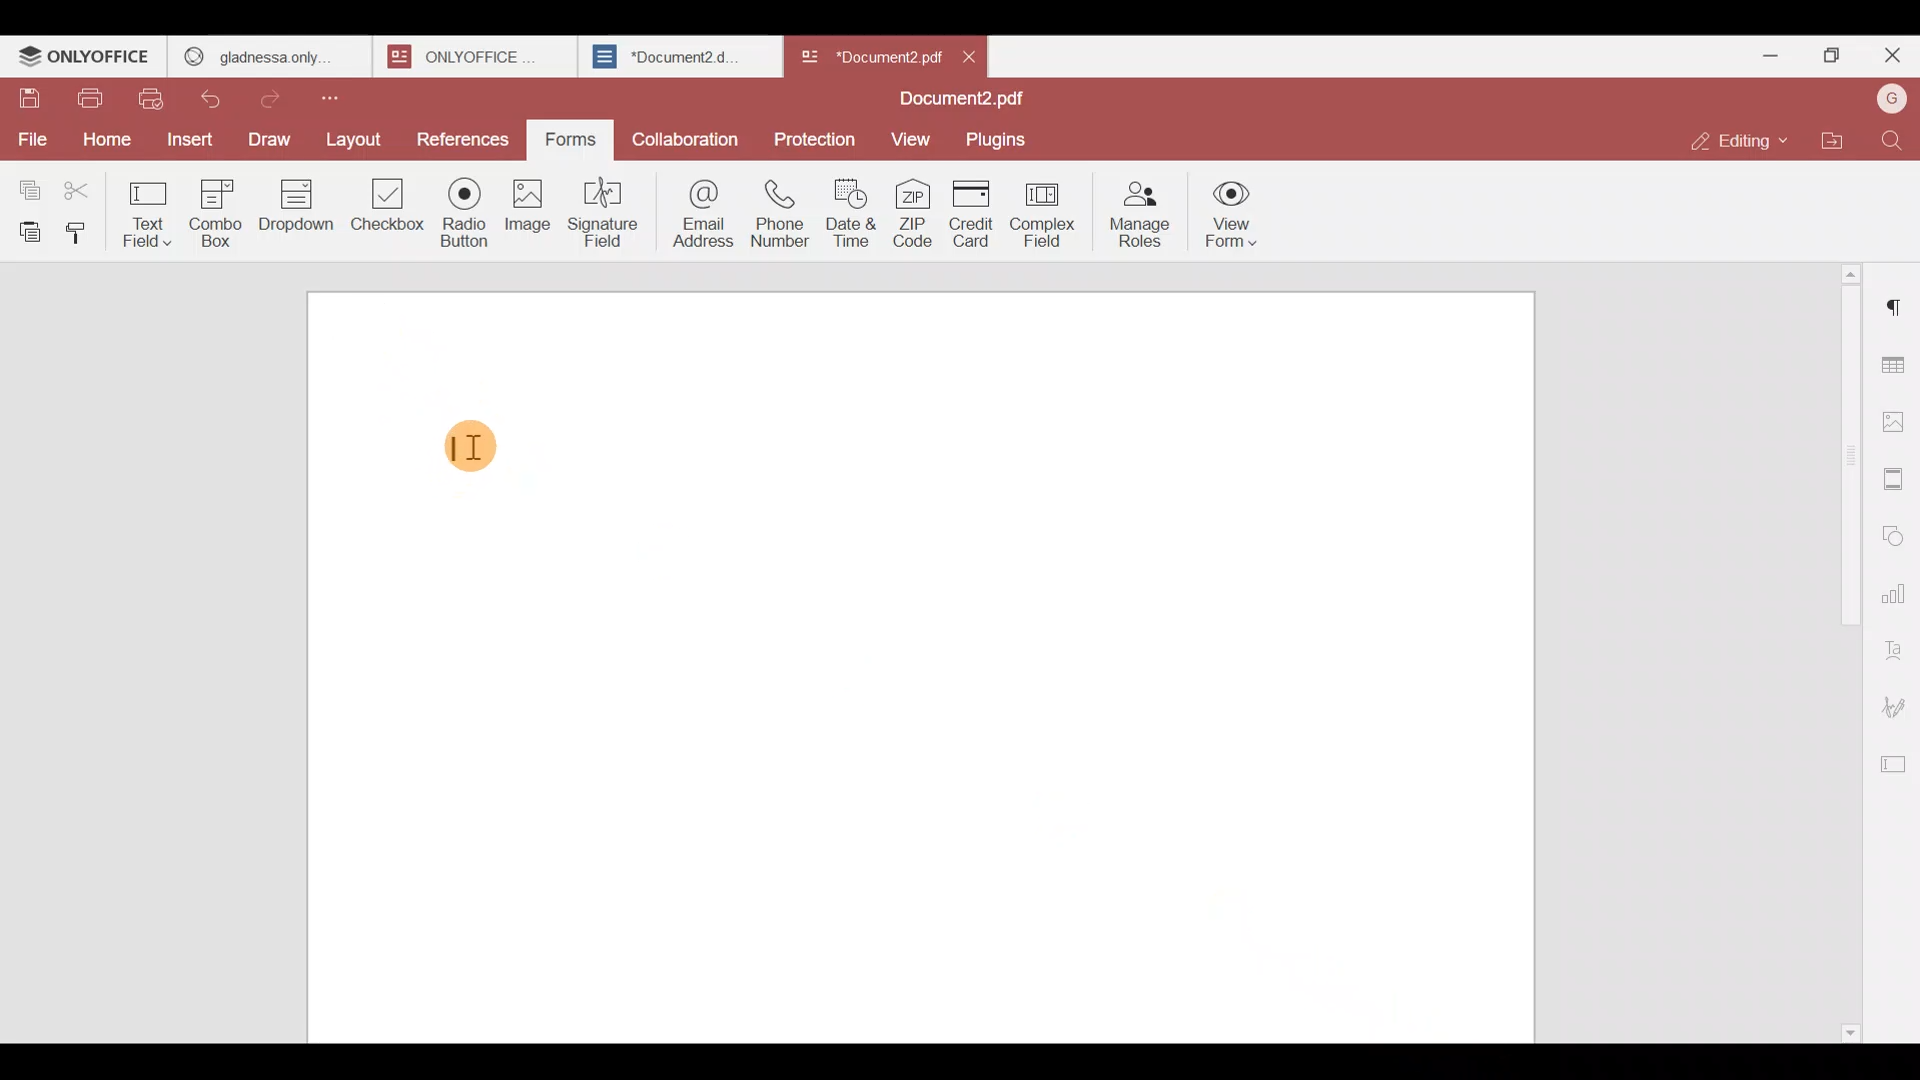 The height and width of the screenshot is (1080, 1920). I want to click on Insert, so click(190, 144).